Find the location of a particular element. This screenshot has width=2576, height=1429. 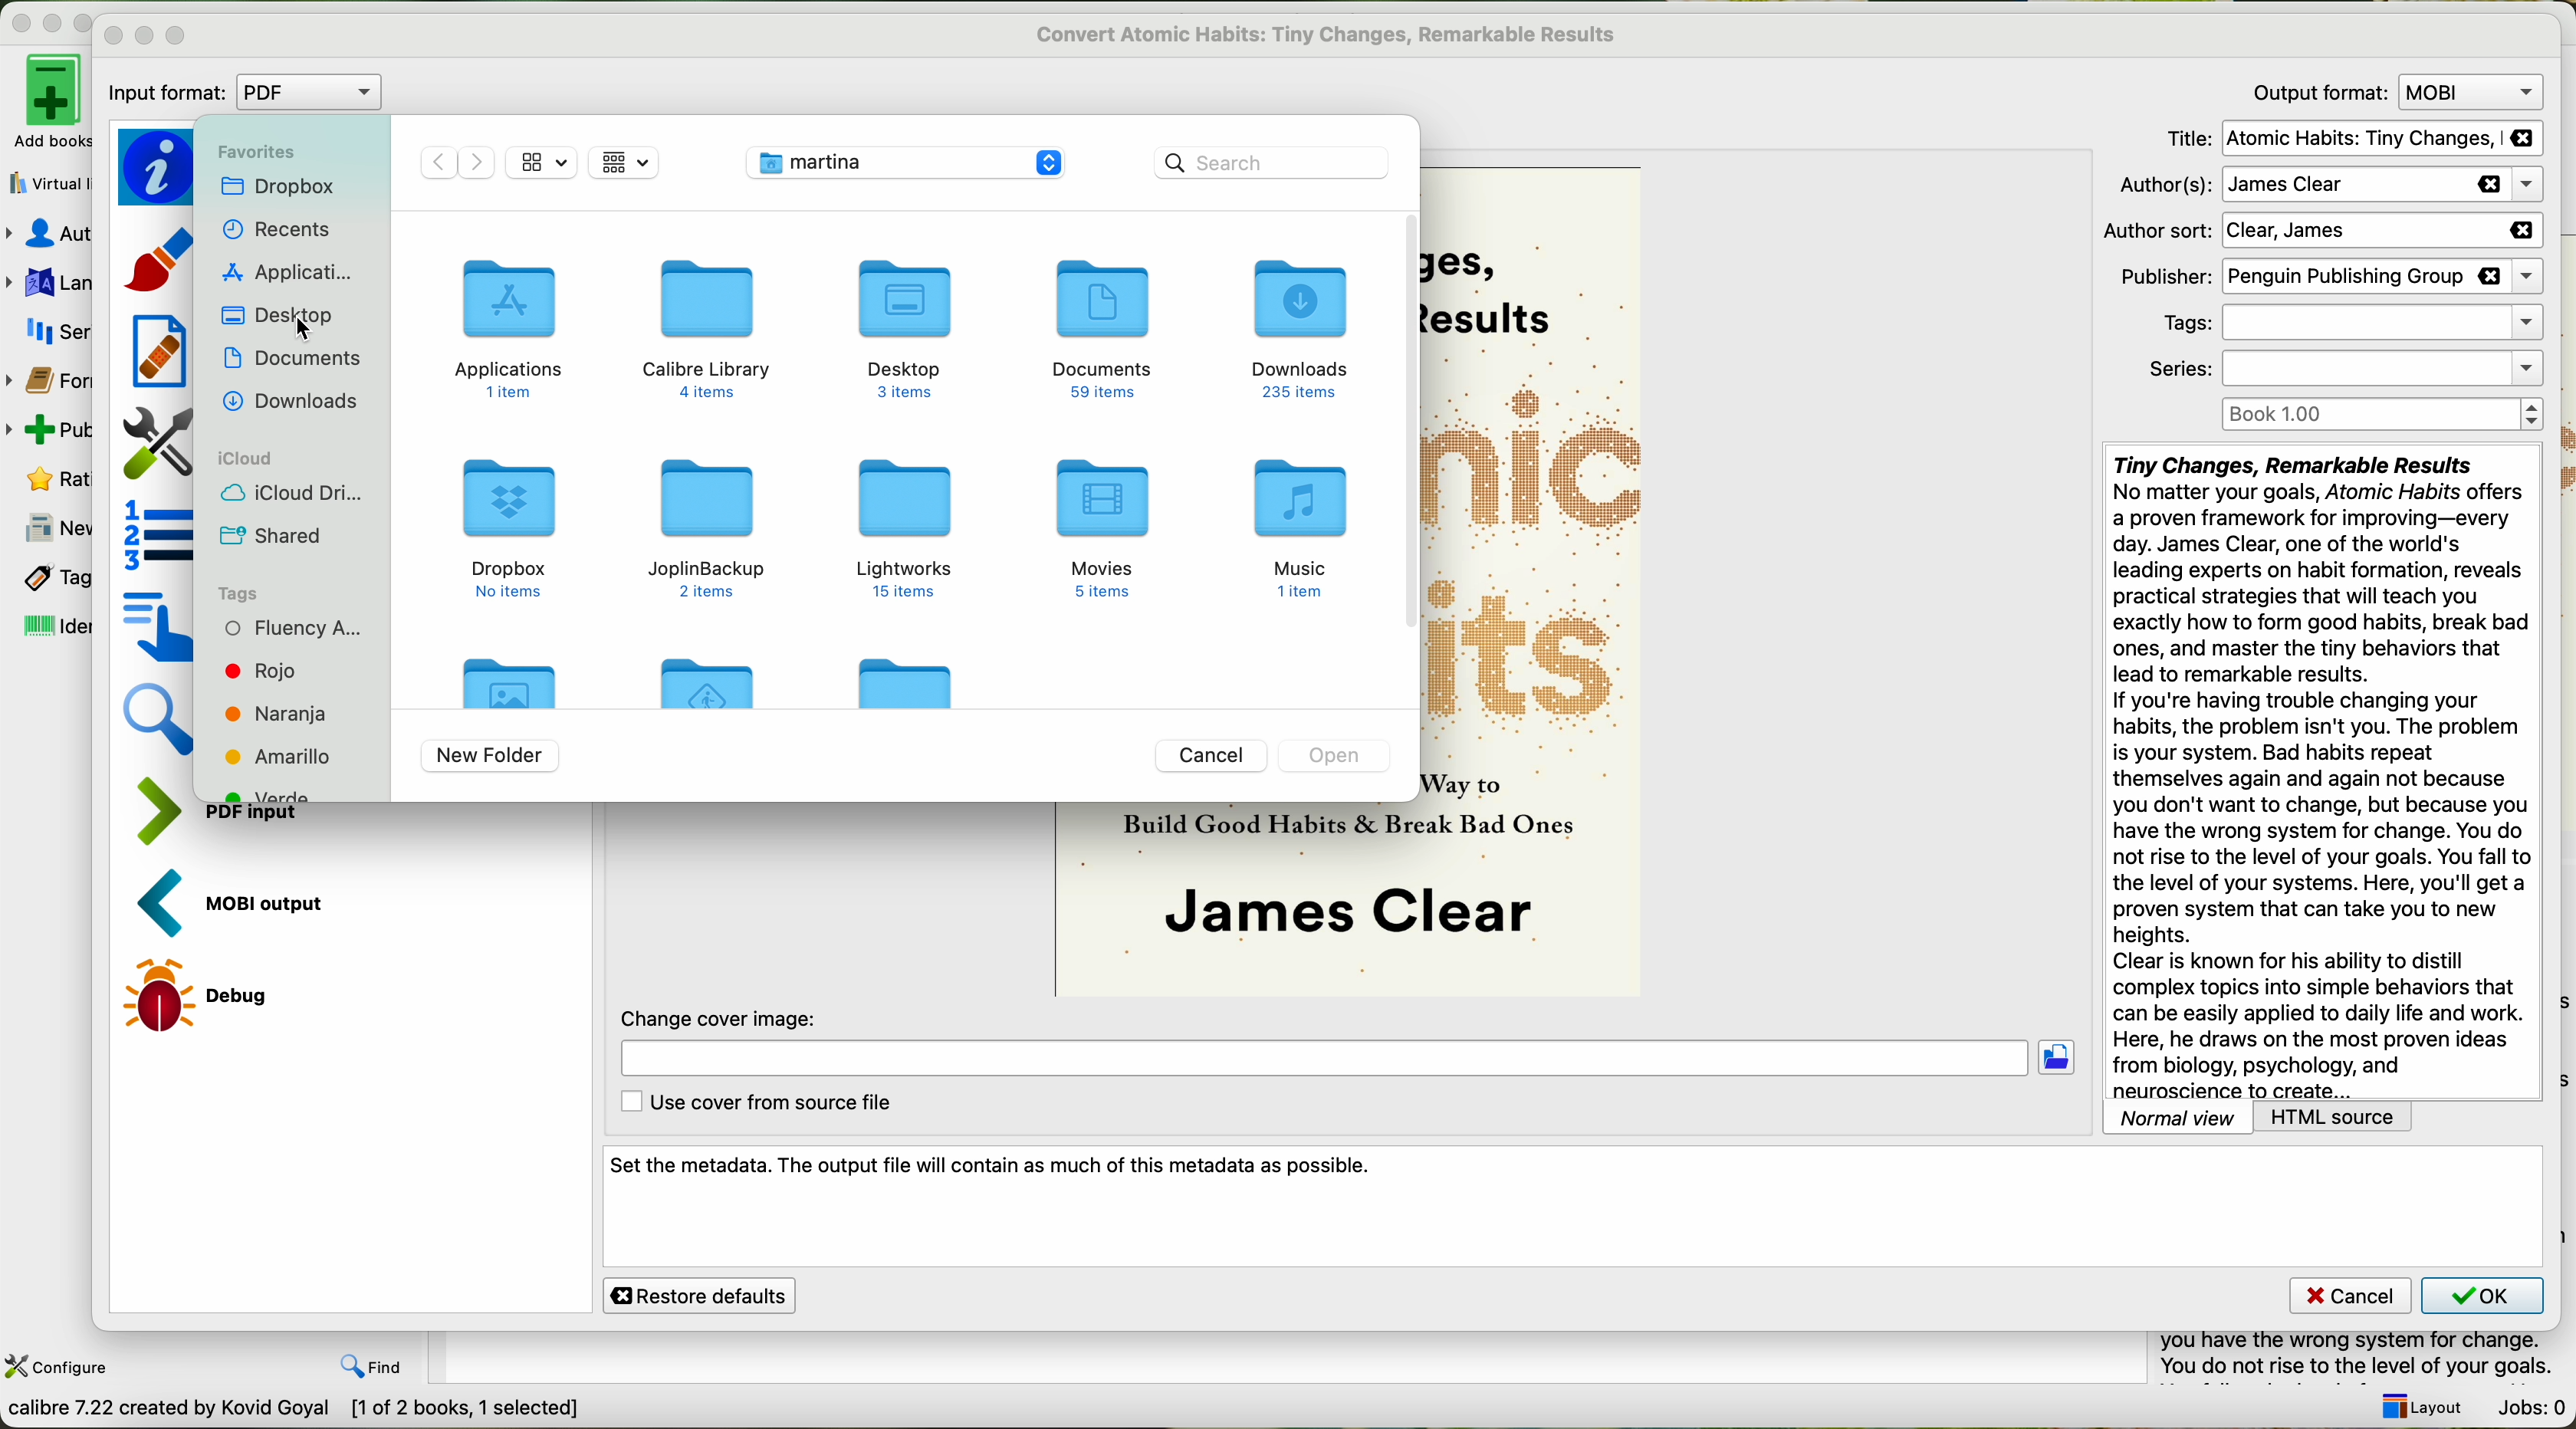

Jobs: 0 is located at coordinates (2531, 1409).